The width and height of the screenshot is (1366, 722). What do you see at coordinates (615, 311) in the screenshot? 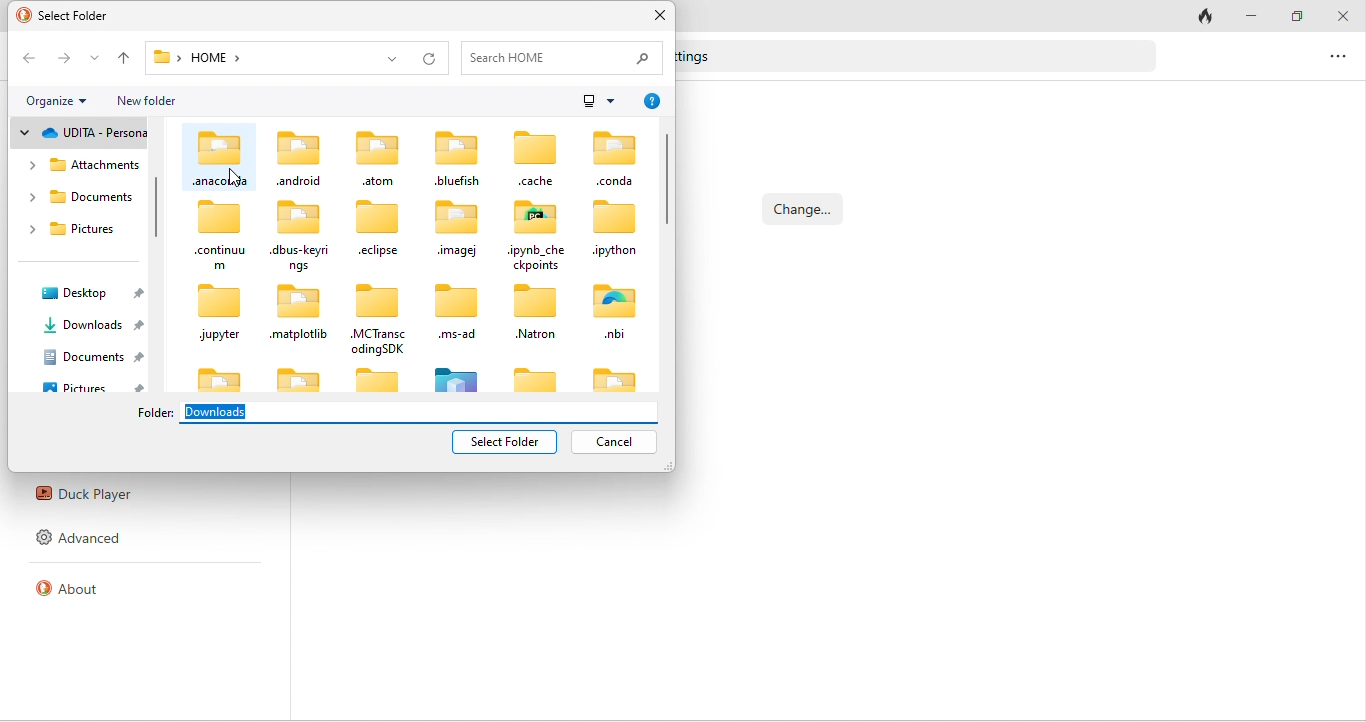
I see `.nbi` at bounding box center [615, 311].